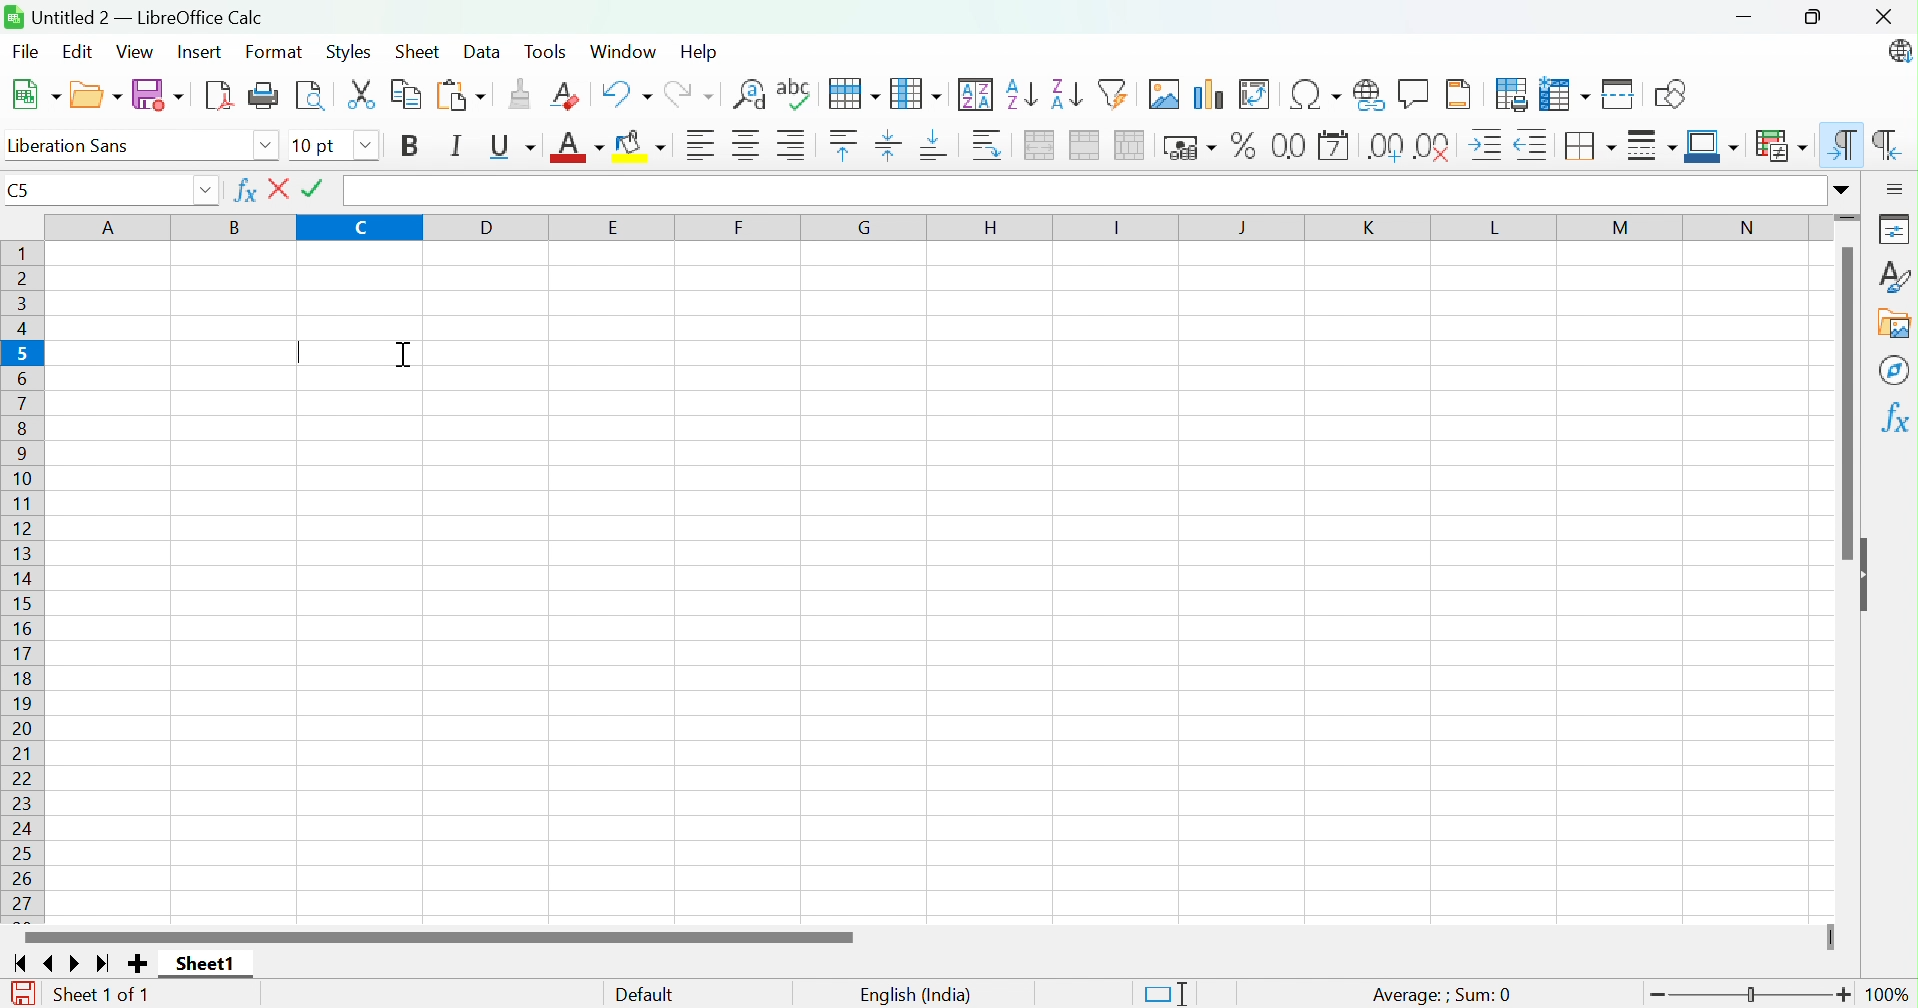 The width and height of the screenshot is (1918, 1008). Describe the element at coordinates (1898, 325) in the screenshot. I see `Gallery` at that location.